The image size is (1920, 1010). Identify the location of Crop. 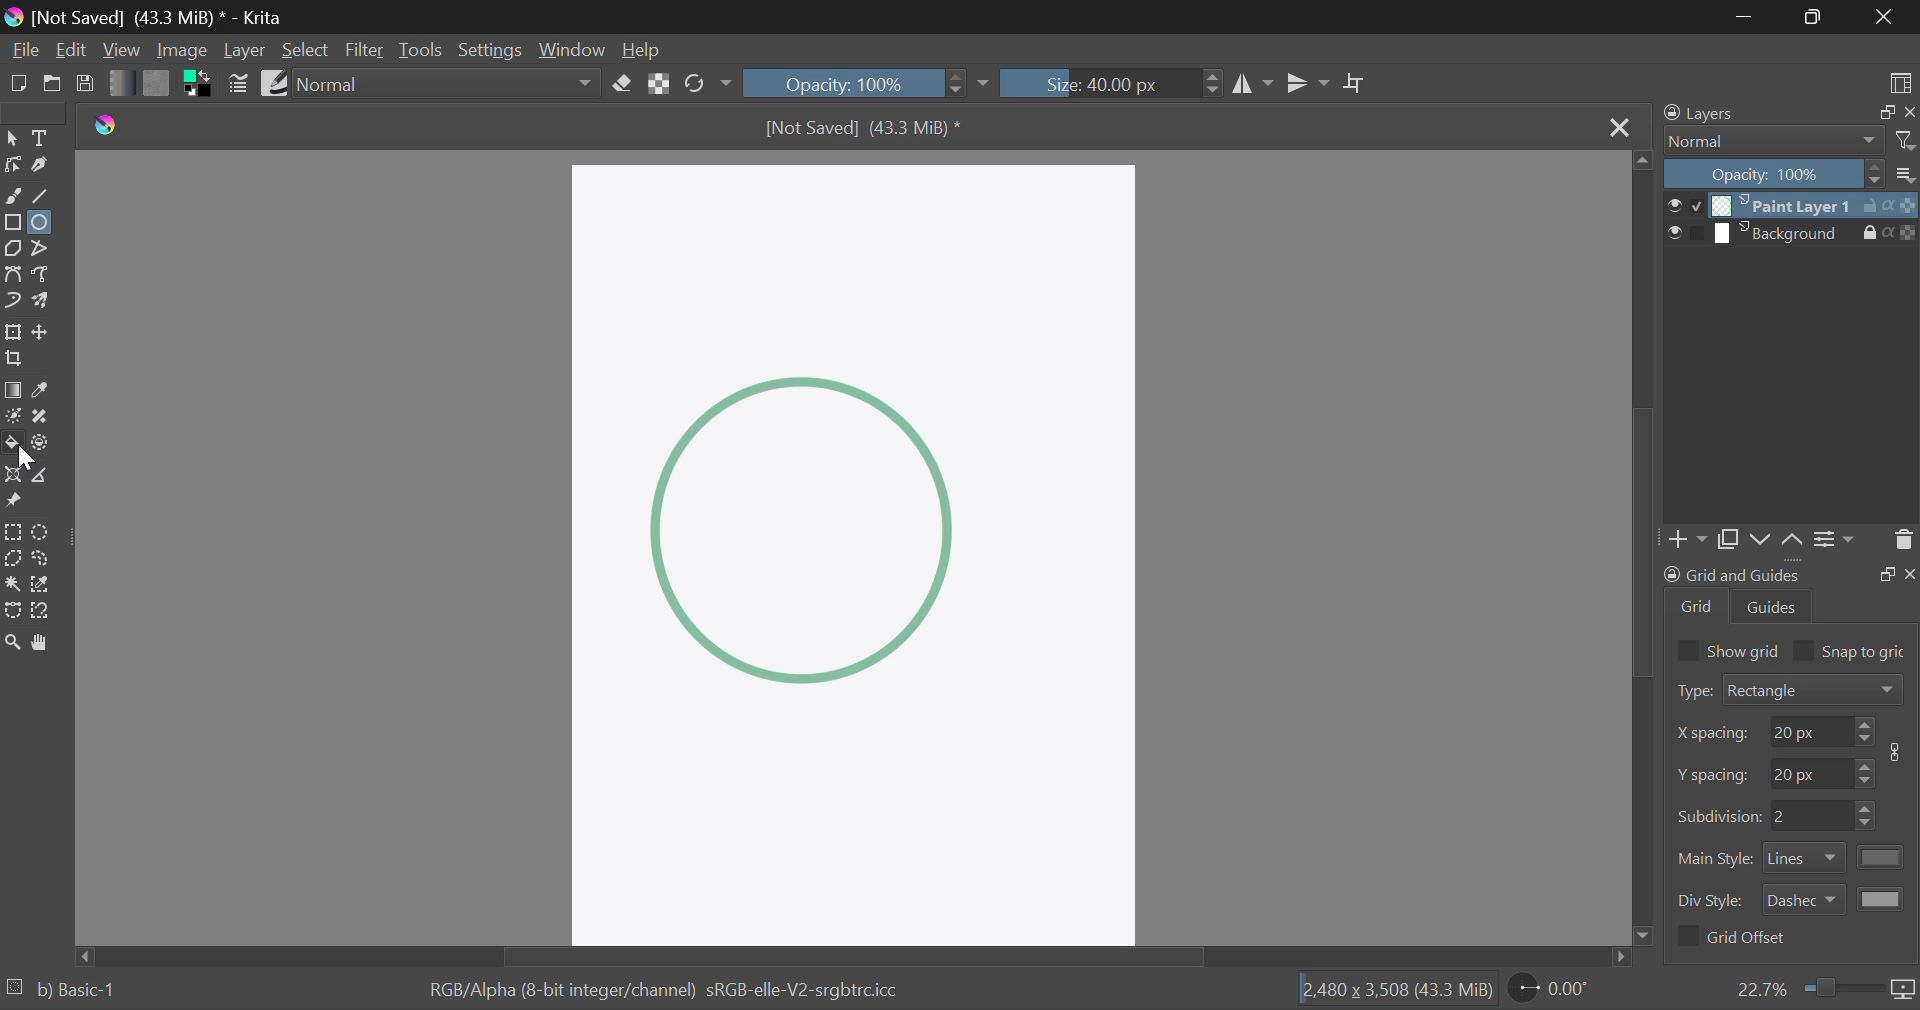
(1356, 84).